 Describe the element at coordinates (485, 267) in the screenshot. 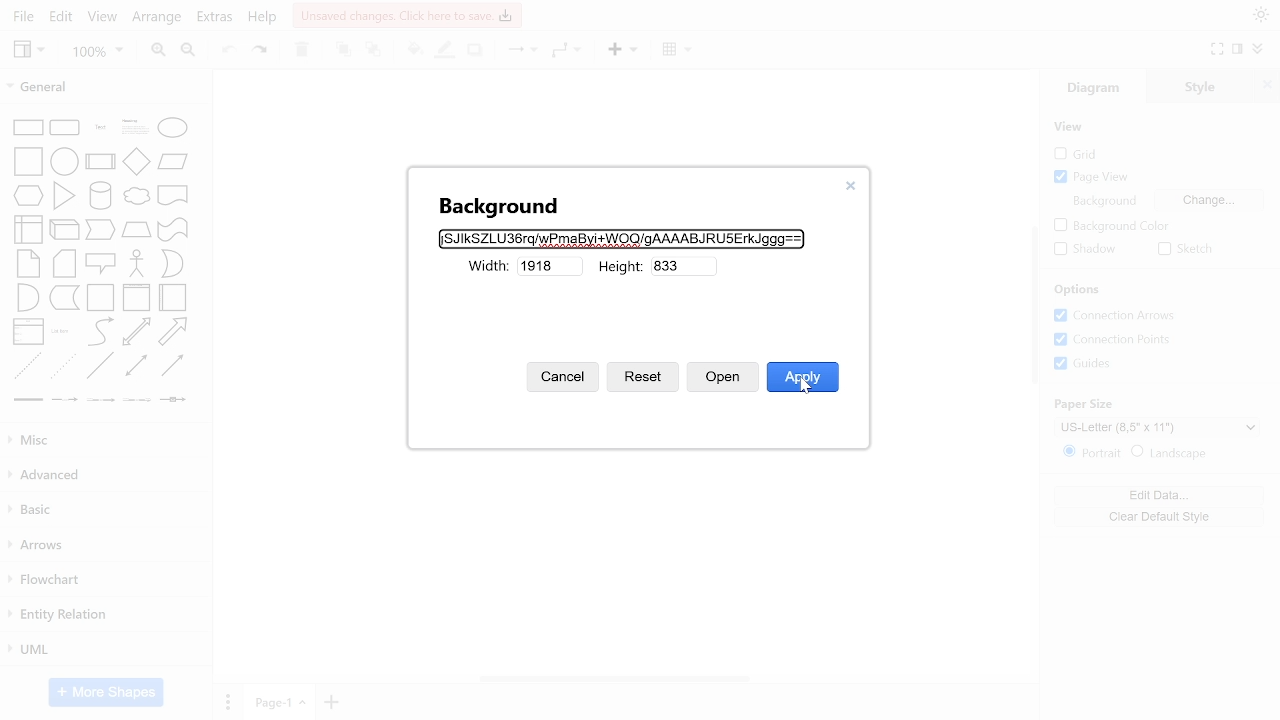

I see `Width` at that location.